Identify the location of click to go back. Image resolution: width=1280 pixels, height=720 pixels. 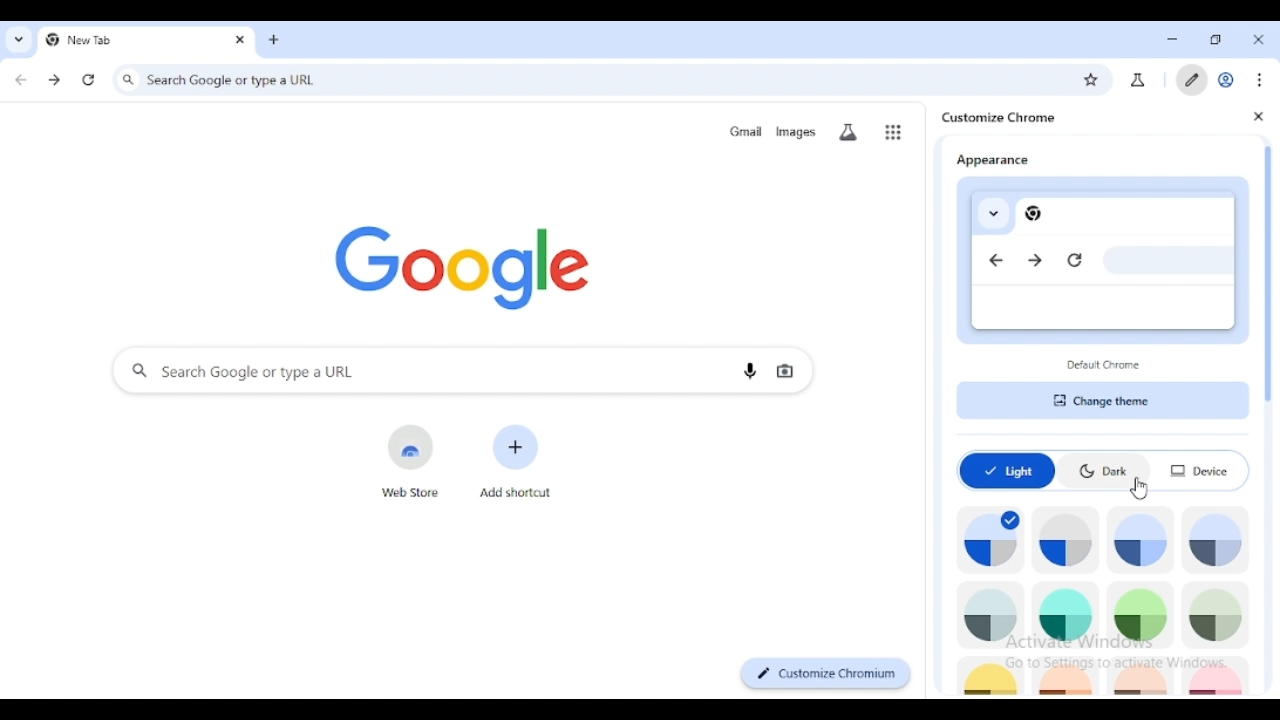
(20, 81).